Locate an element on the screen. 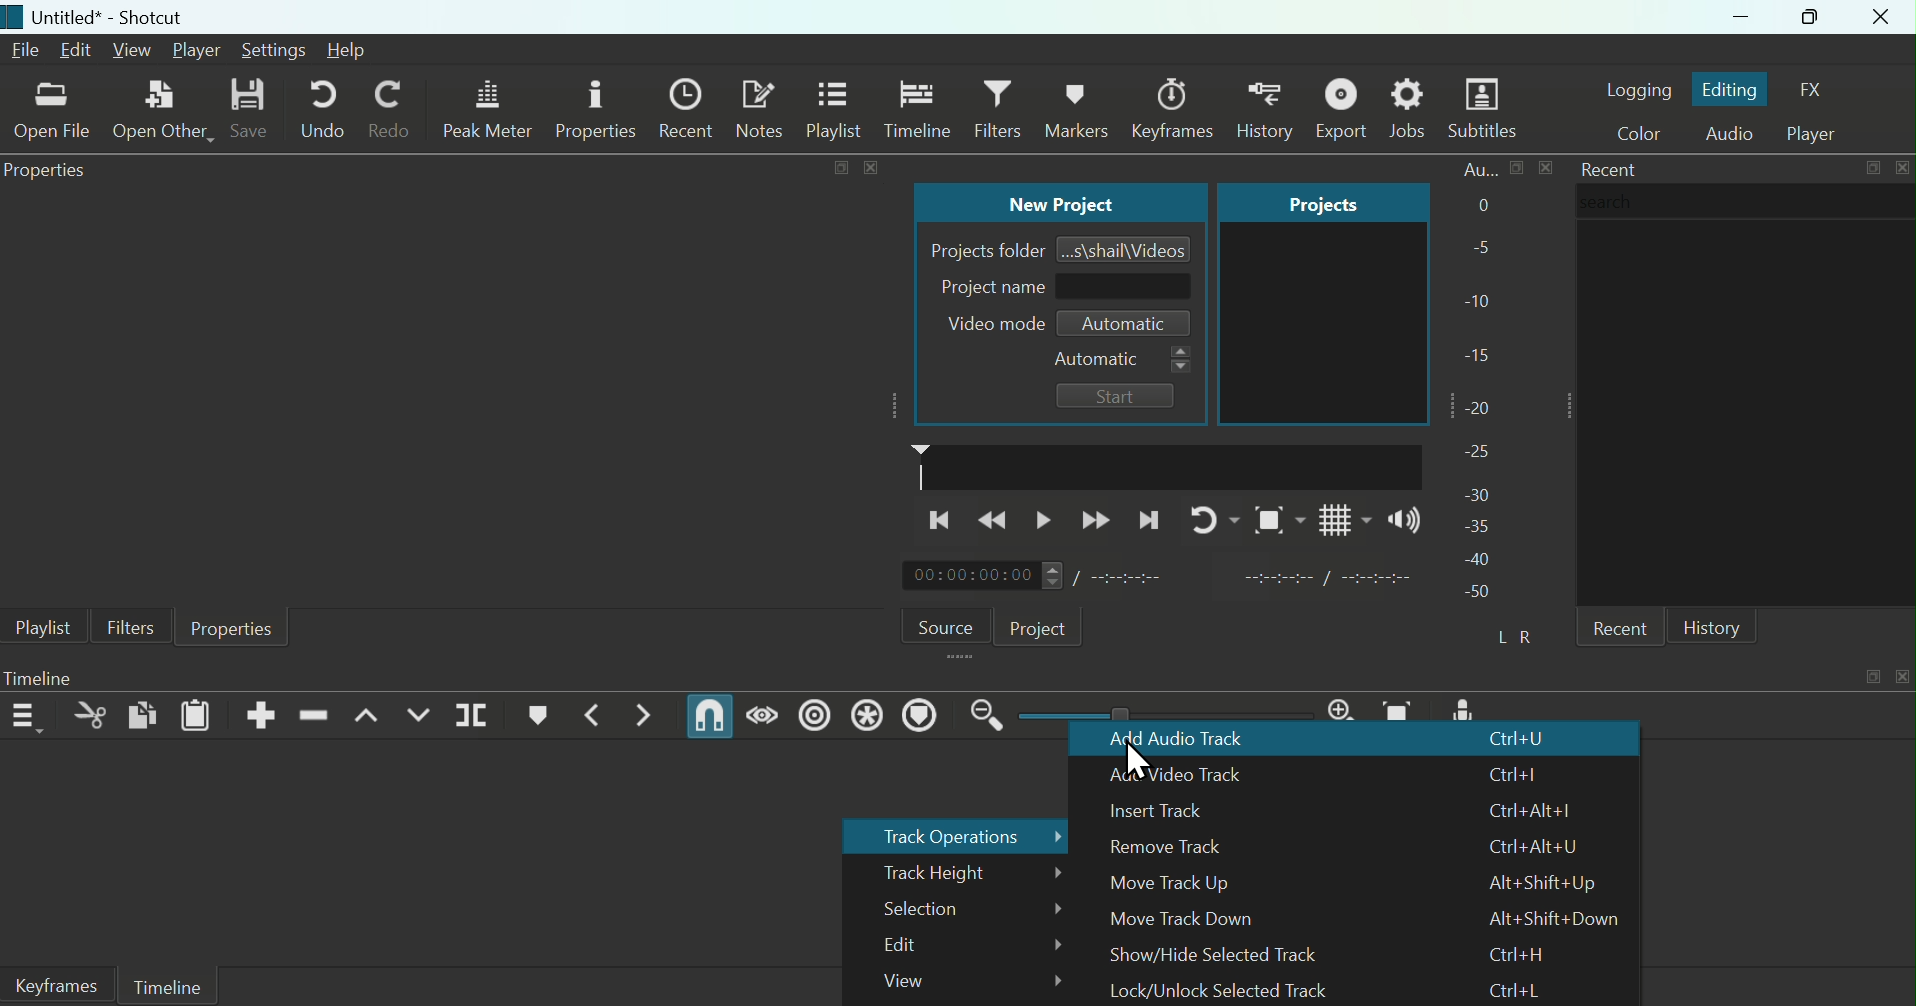 This screenshot has height=1006, width=1916. Add Video Track is located at coordinates (1189, 775).